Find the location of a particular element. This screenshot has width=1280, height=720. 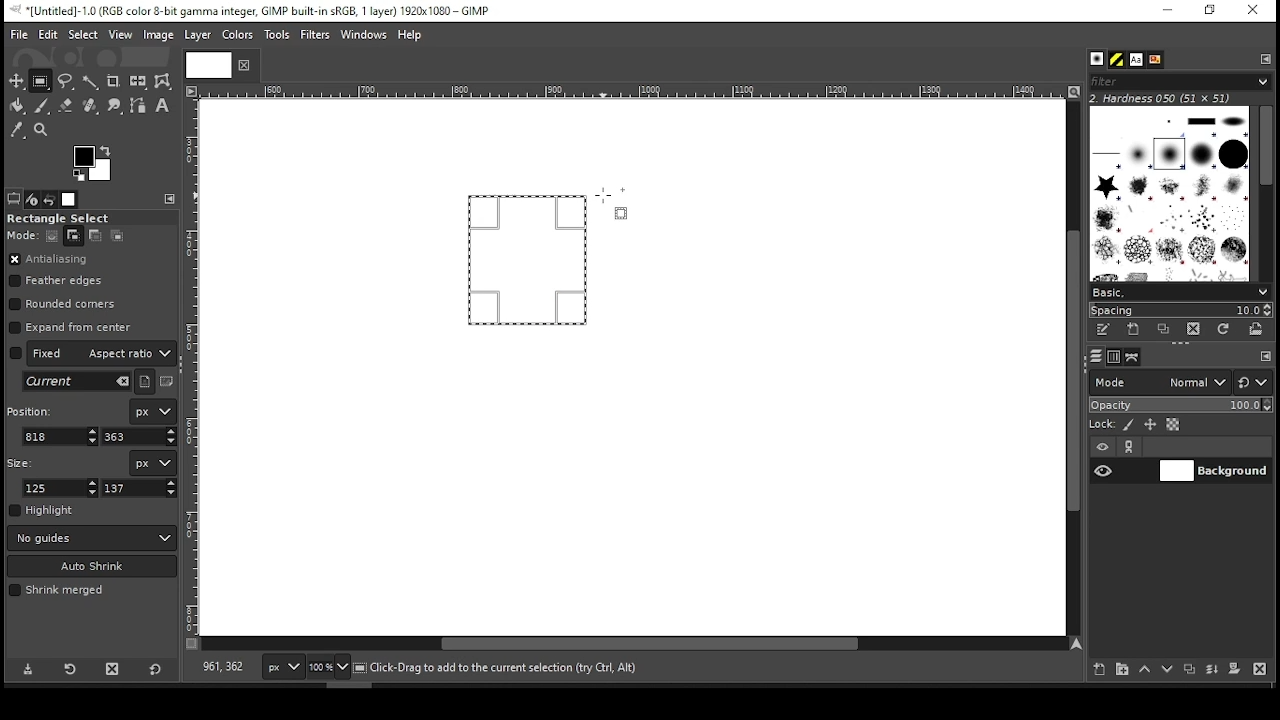

landscape is located at coordinates (168, 383).